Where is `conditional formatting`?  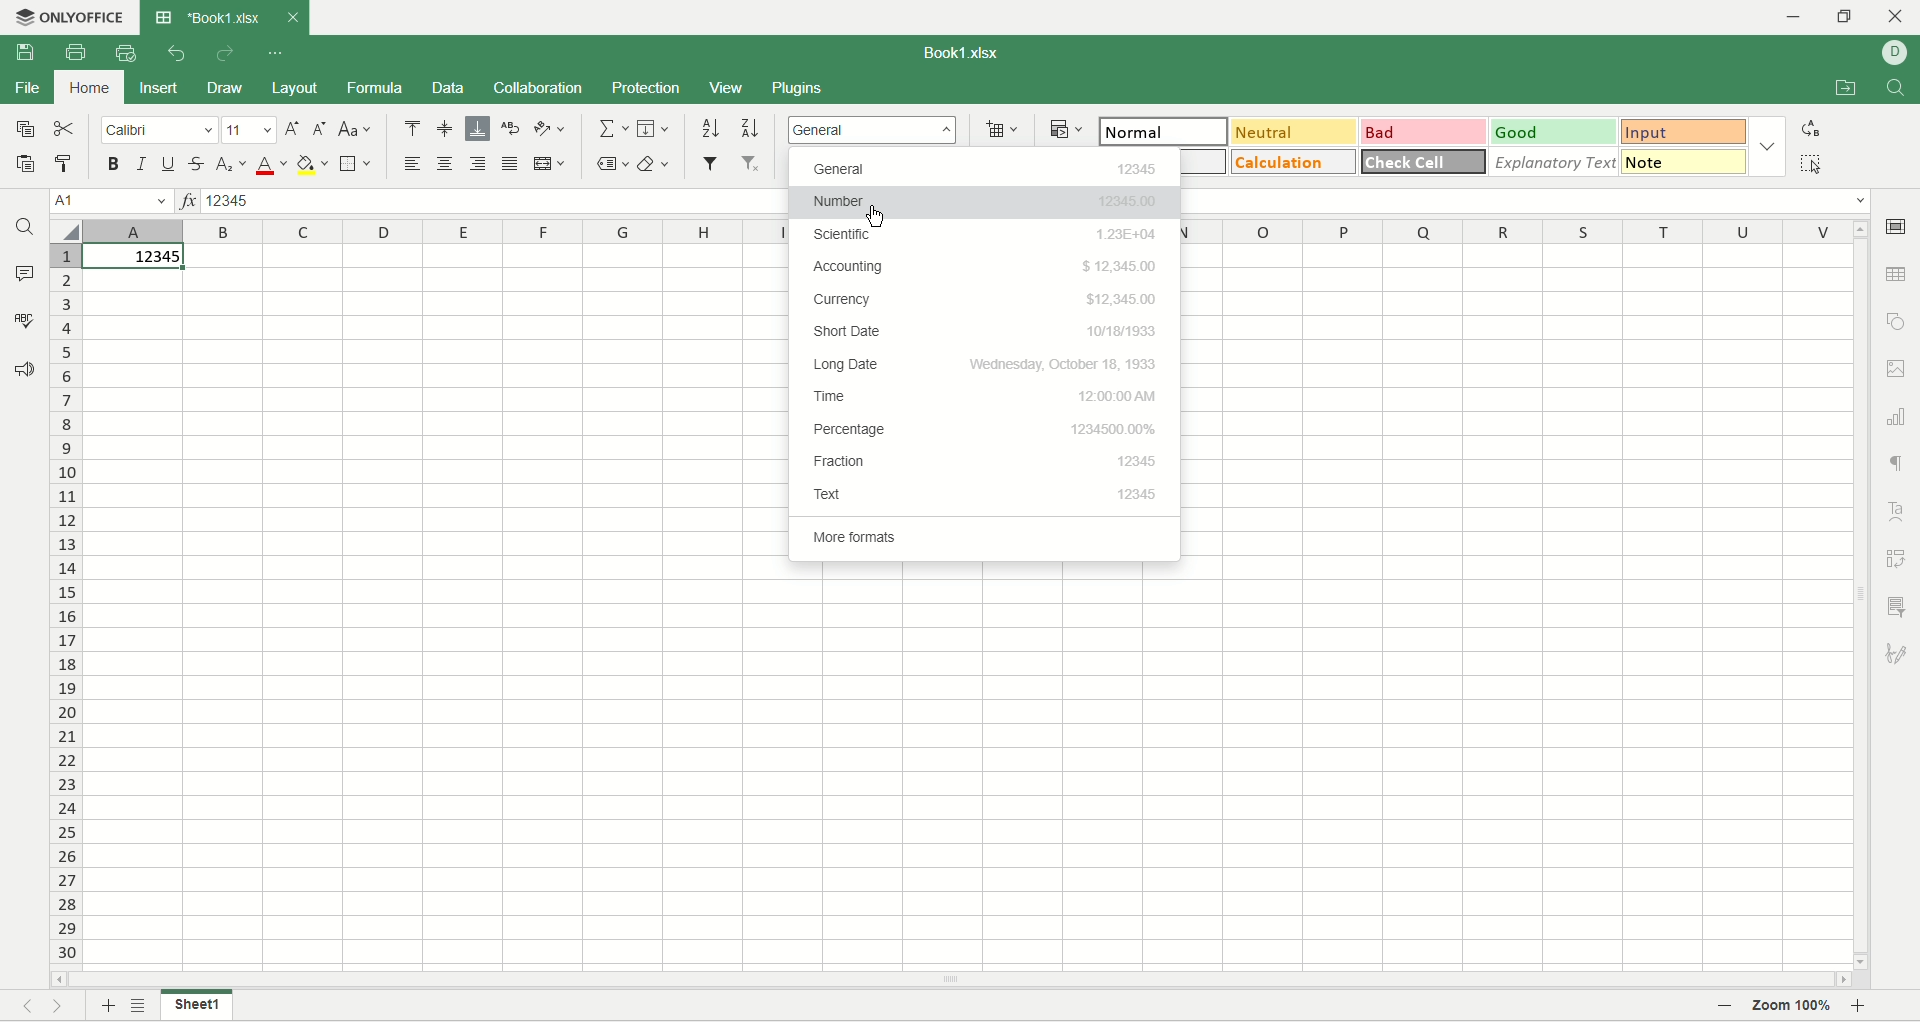
conditional formatting is located at coordinates (1066, 127).